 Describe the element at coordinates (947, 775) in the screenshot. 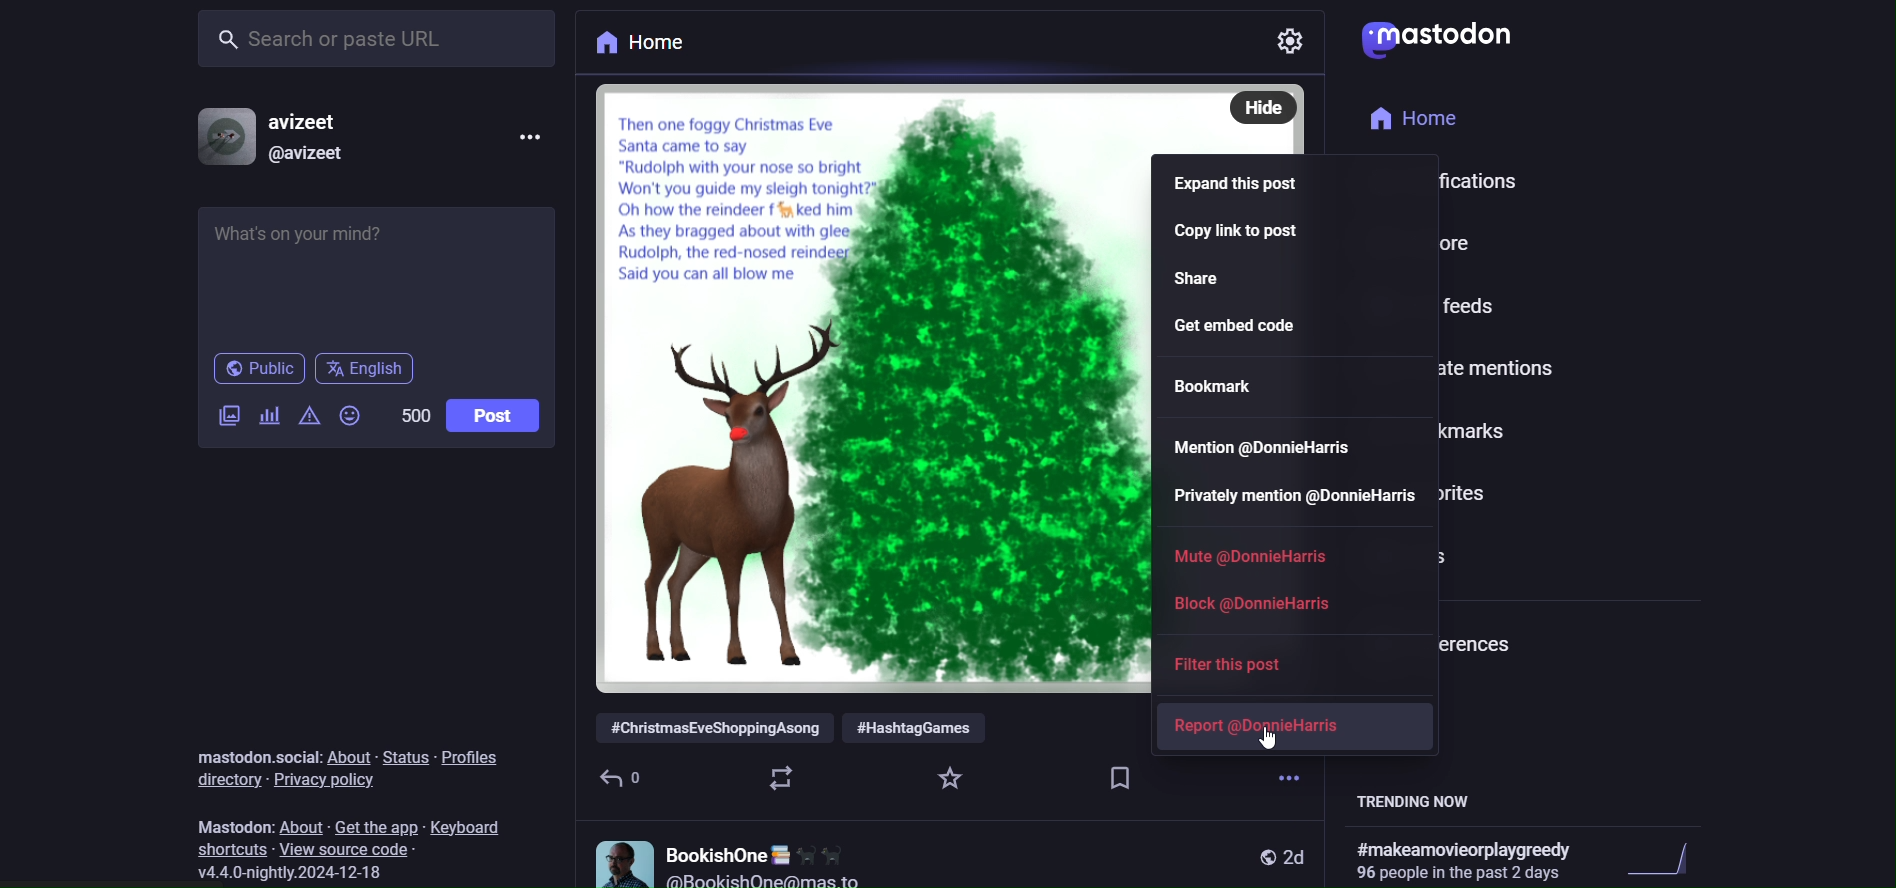

I see `favorite` at that location.